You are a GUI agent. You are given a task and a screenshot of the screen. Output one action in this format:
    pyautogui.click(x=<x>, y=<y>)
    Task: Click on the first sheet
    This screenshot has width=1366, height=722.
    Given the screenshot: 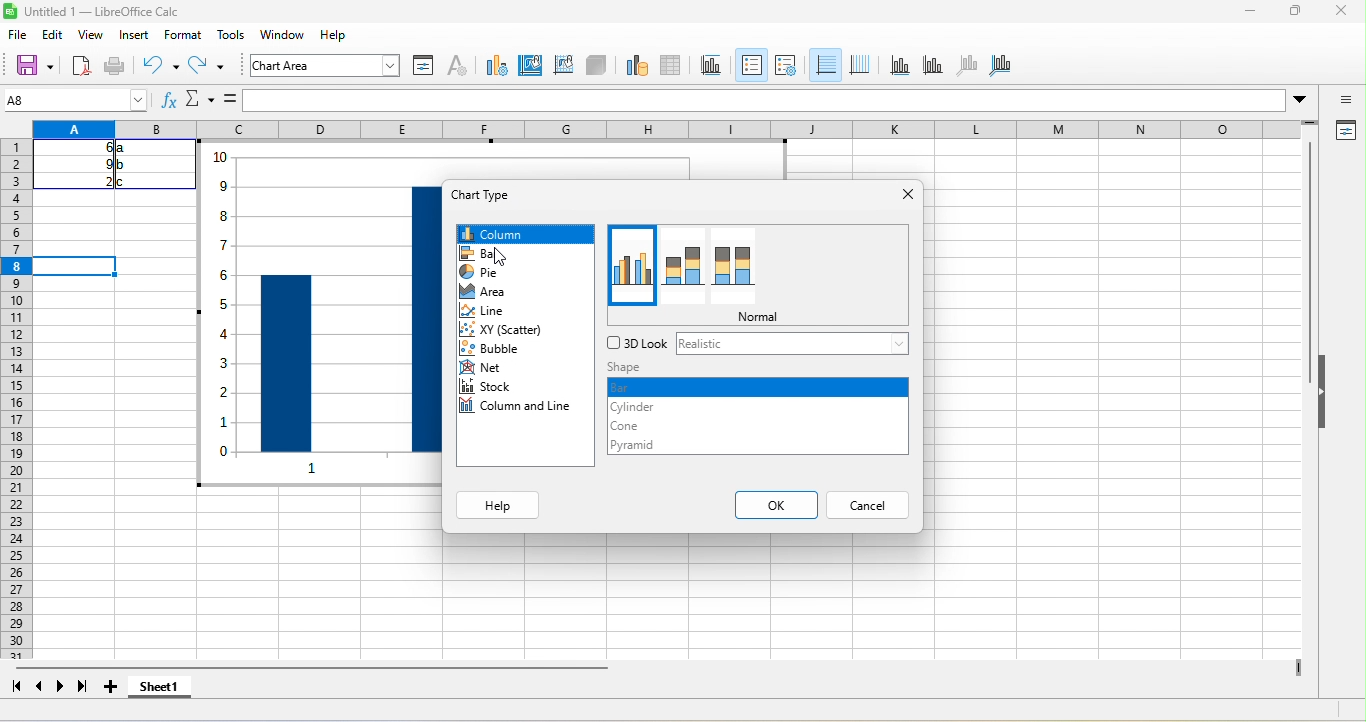 What is the action you would take?
    pyautogui.click(x=16, y=688)
    